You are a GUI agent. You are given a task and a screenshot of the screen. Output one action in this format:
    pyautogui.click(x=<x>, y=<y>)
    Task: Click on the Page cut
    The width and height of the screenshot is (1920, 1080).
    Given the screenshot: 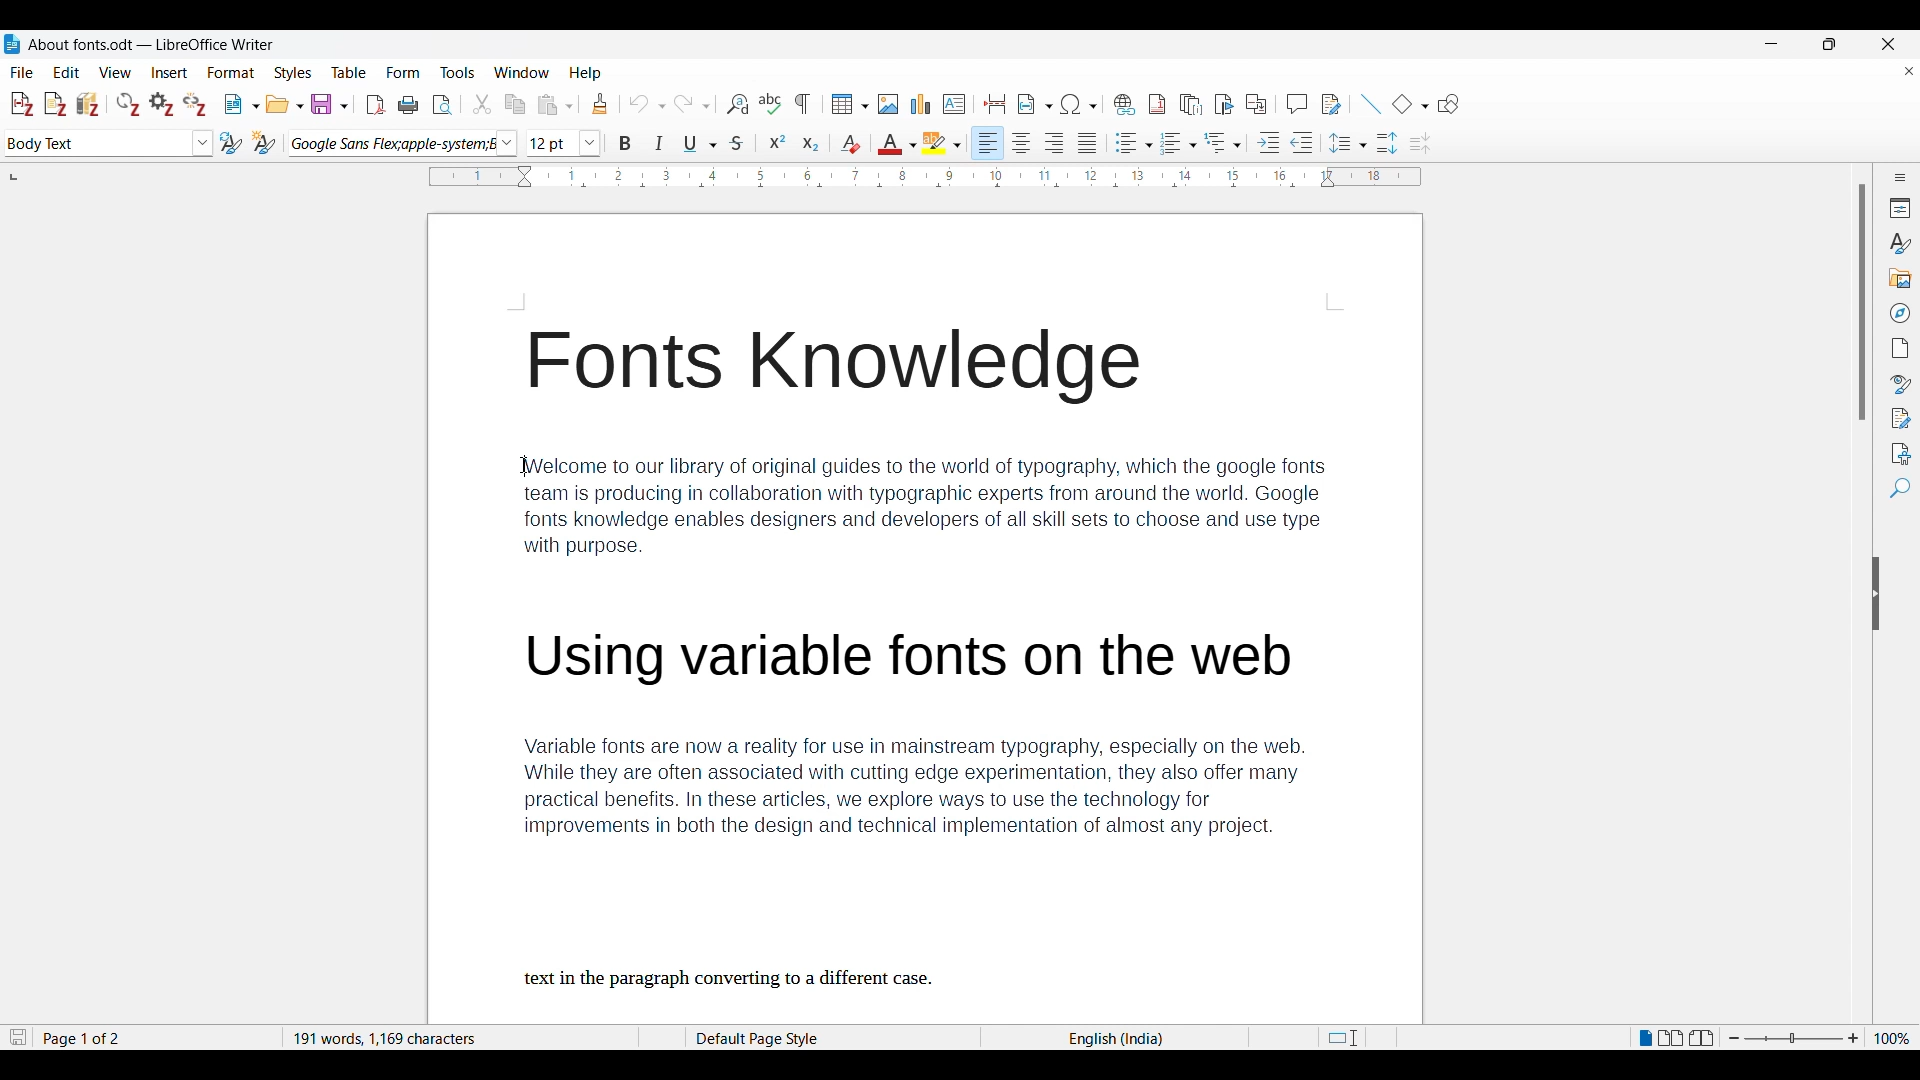 What is the action you would take?
    pyautogui.click(x=1346, y=1038)
    